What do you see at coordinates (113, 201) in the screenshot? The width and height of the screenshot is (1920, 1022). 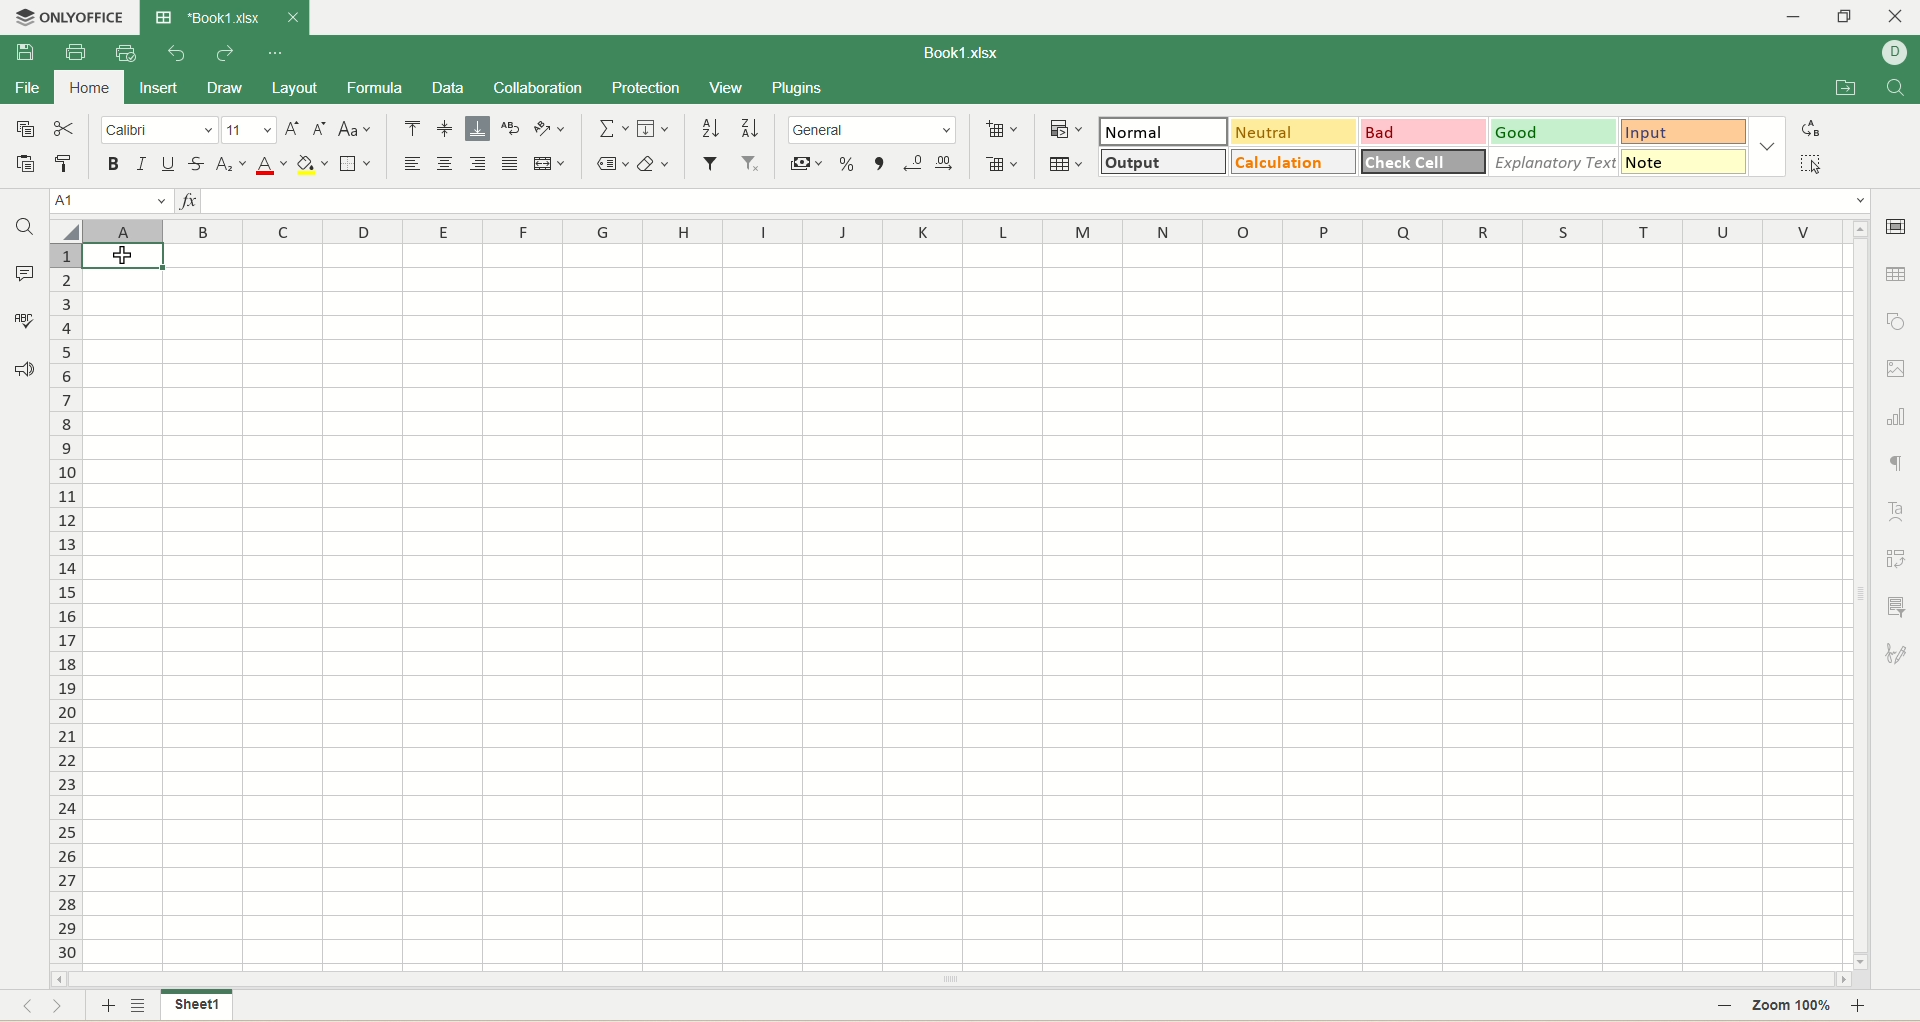 I see `cell position` at bounding box center [113, 201].